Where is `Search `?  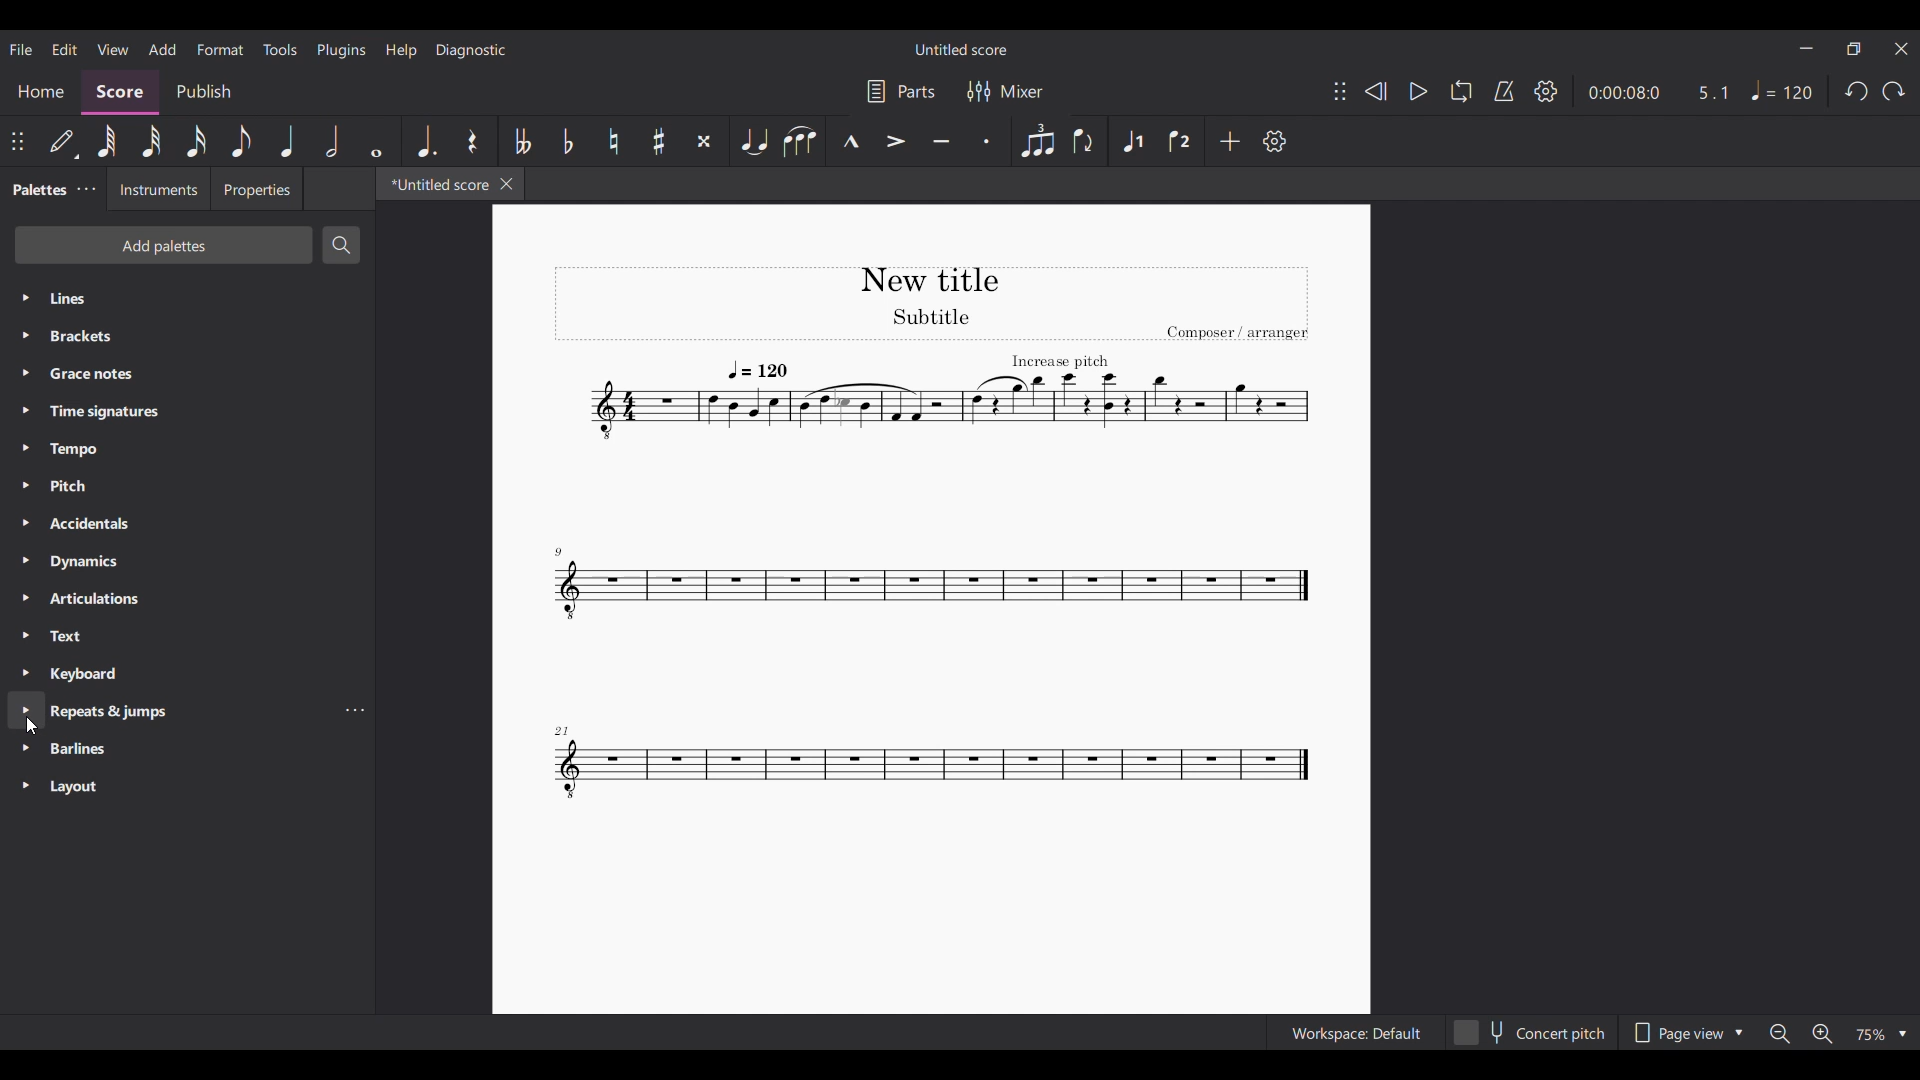 Search  is located at coordinates (341, 245).